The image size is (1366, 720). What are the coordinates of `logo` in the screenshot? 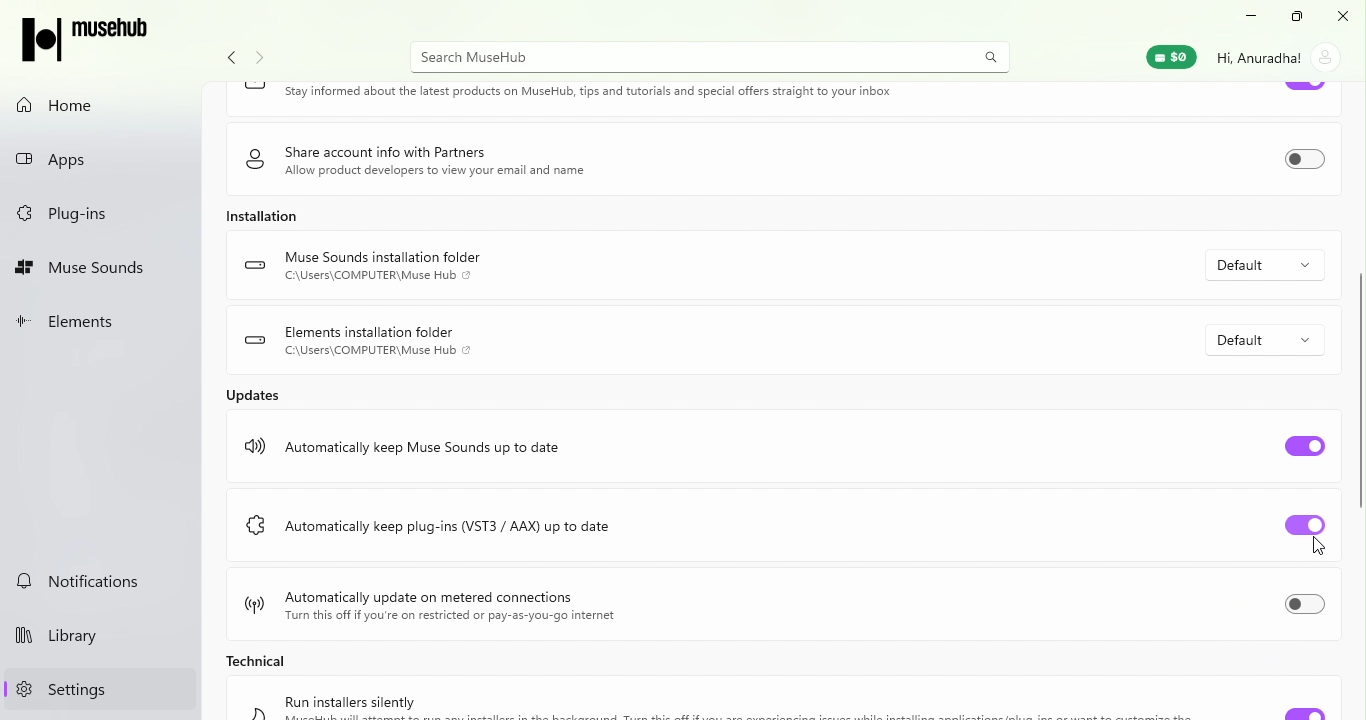 It's located at (256, 341).